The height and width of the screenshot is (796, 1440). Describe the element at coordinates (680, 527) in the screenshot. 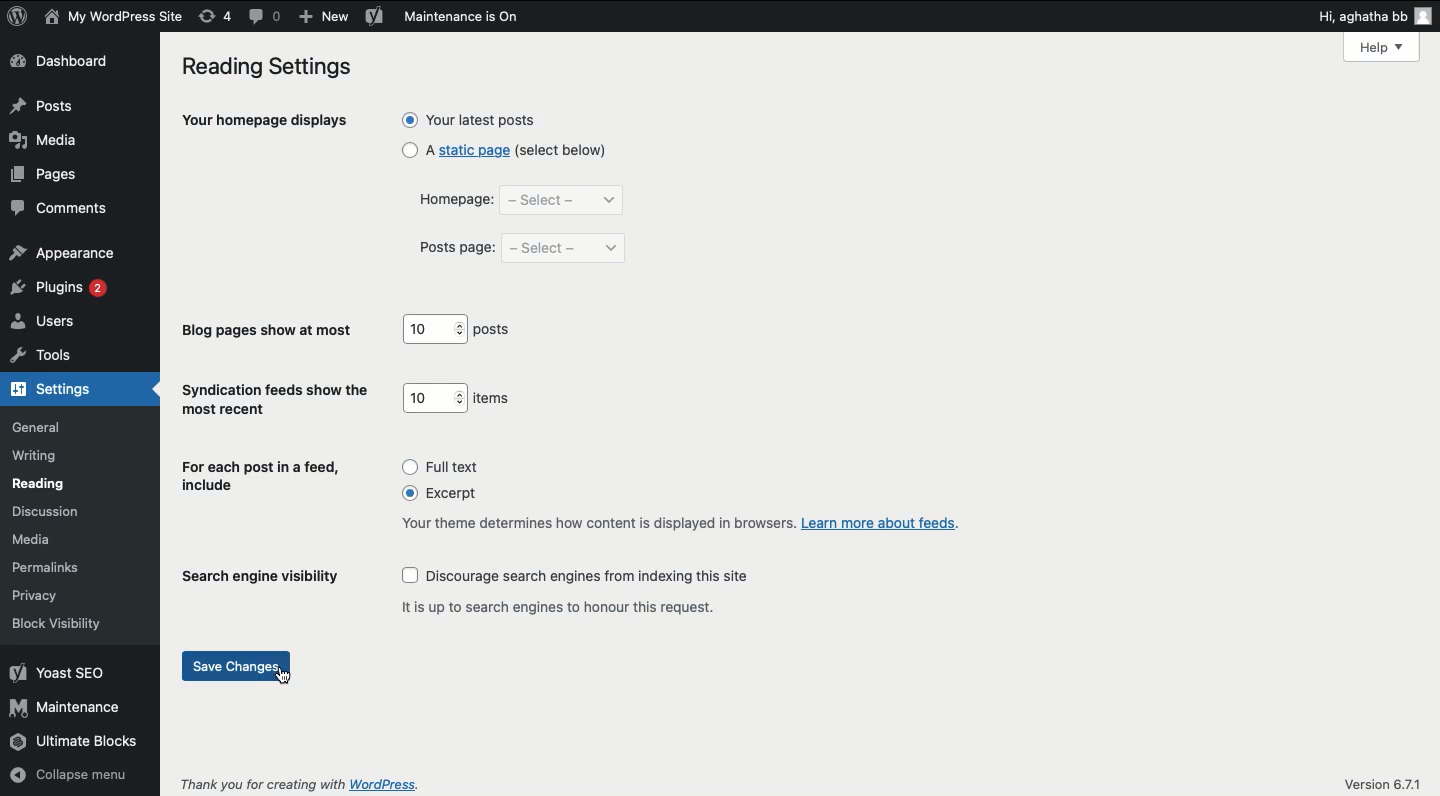

I see `your theme determines how content is displayed in browsers. Learn more about feeds.` at that location.